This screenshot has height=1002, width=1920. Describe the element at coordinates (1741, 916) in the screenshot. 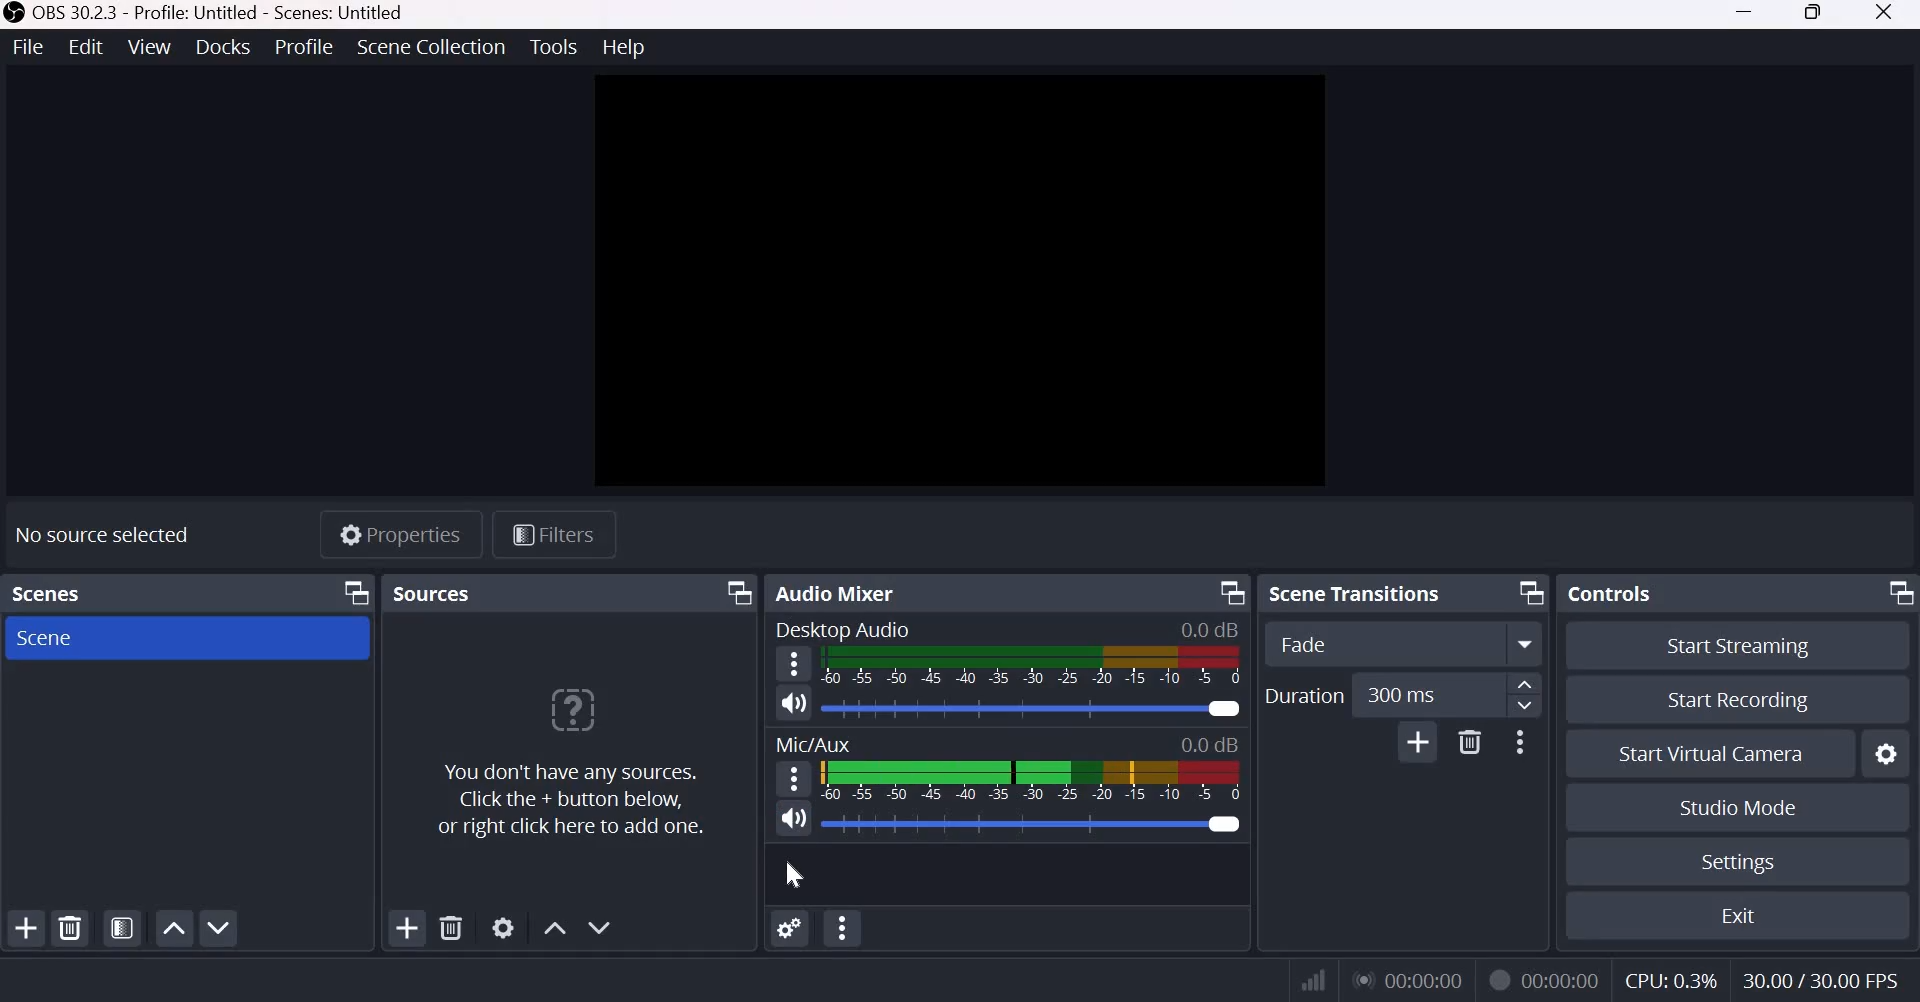

I see `Exit` at that location.